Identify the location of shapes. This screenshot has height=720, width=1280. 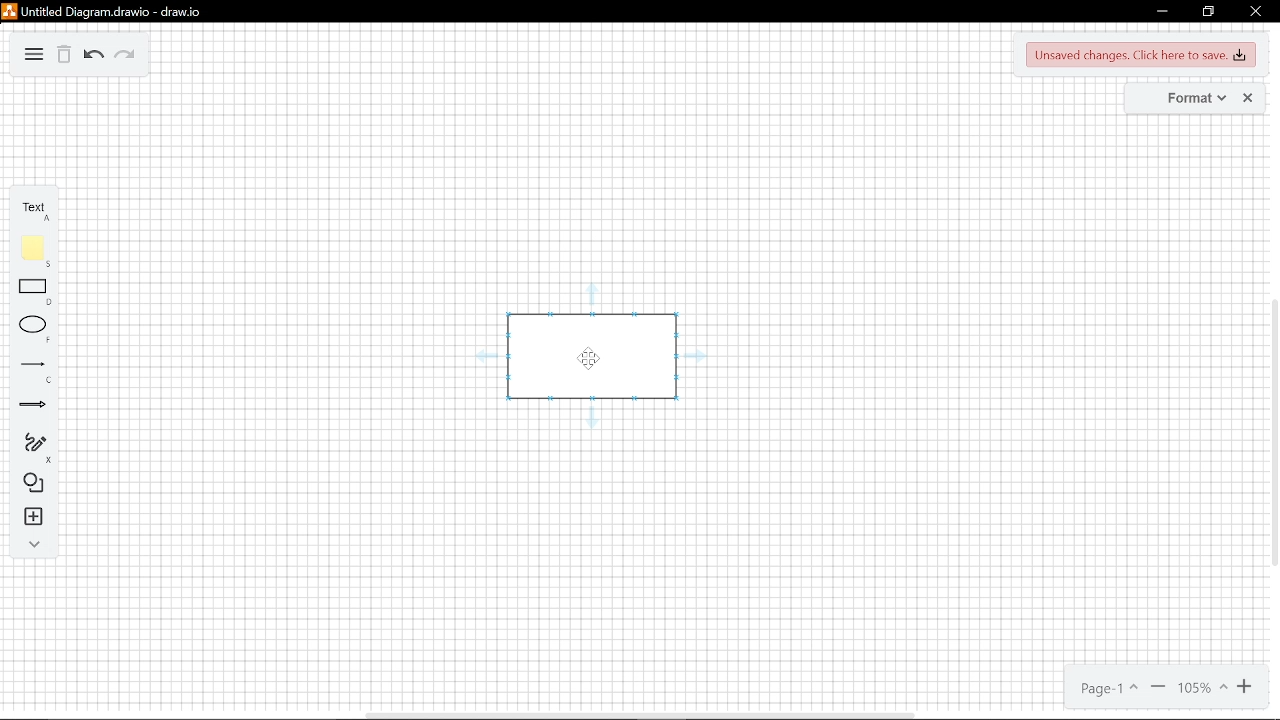
(36, 484).